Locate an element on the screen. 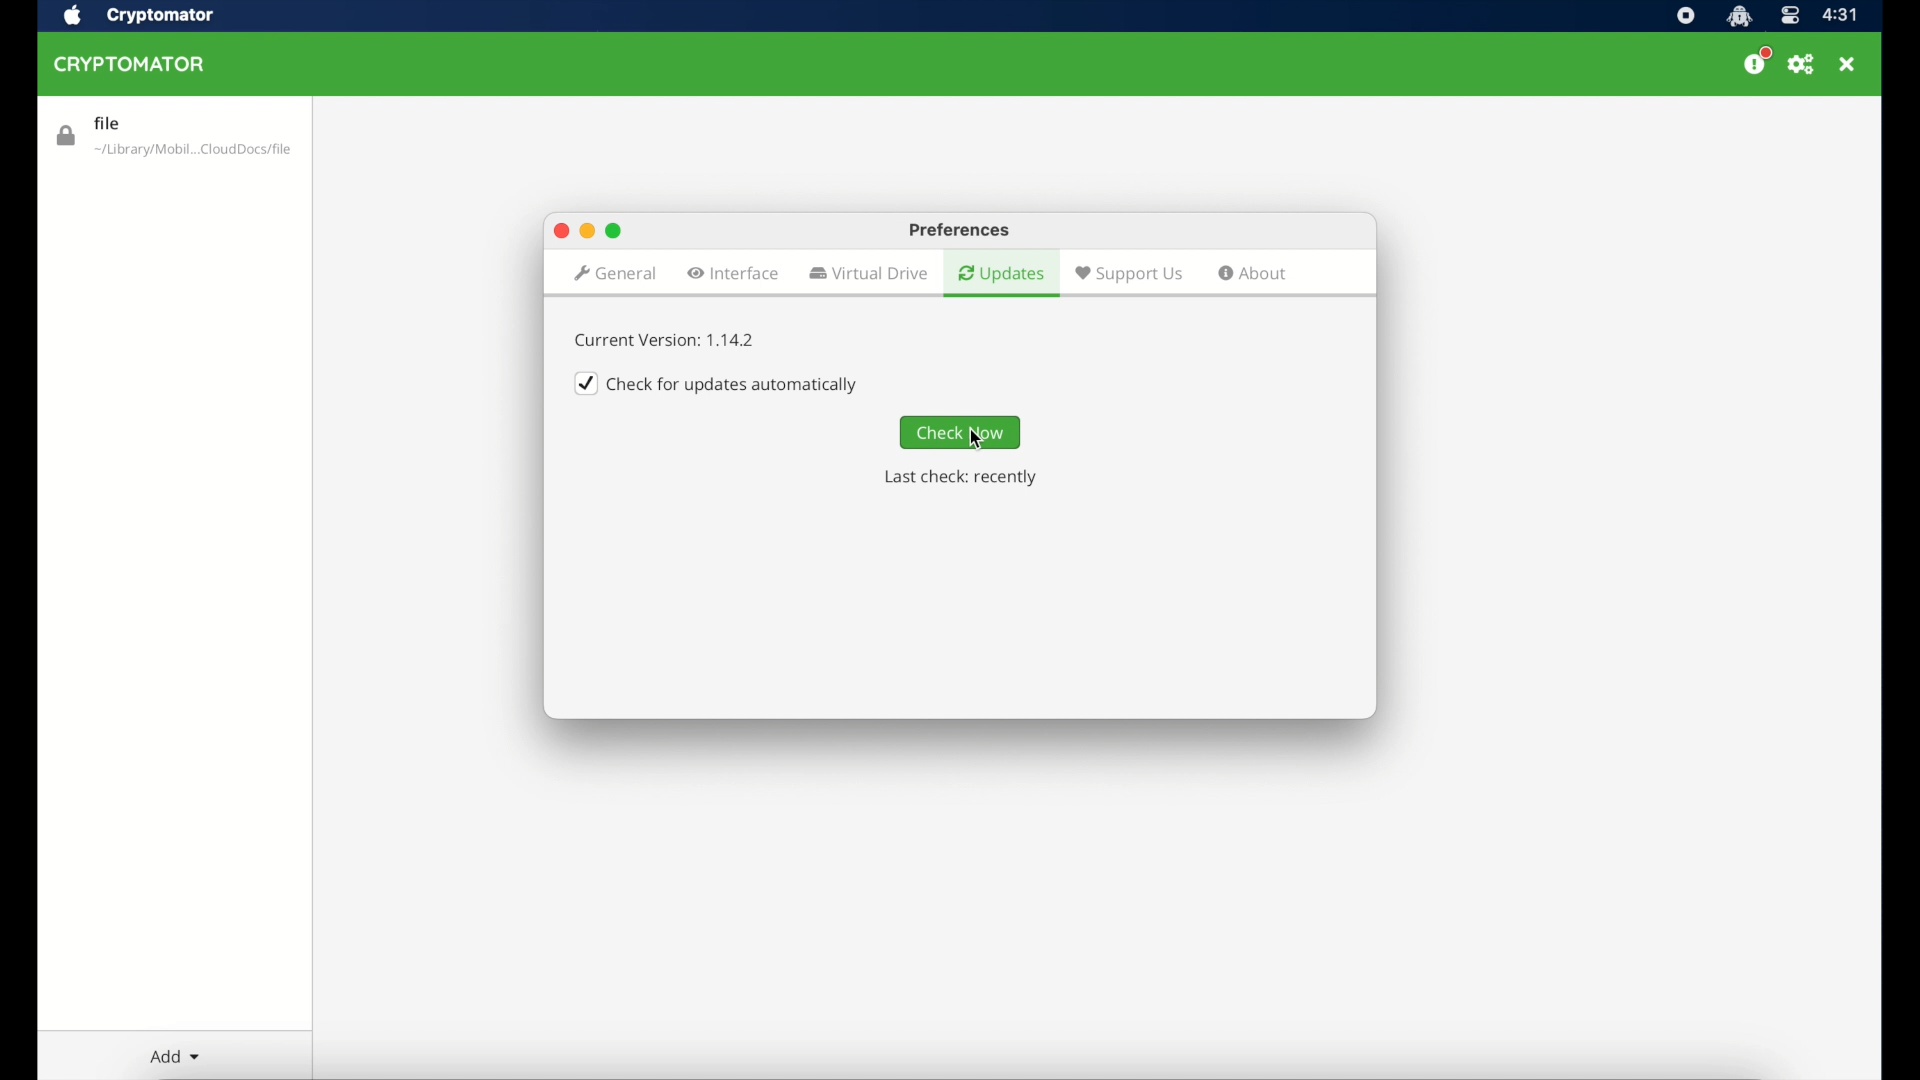  close is located at coordinates (1849, 64).